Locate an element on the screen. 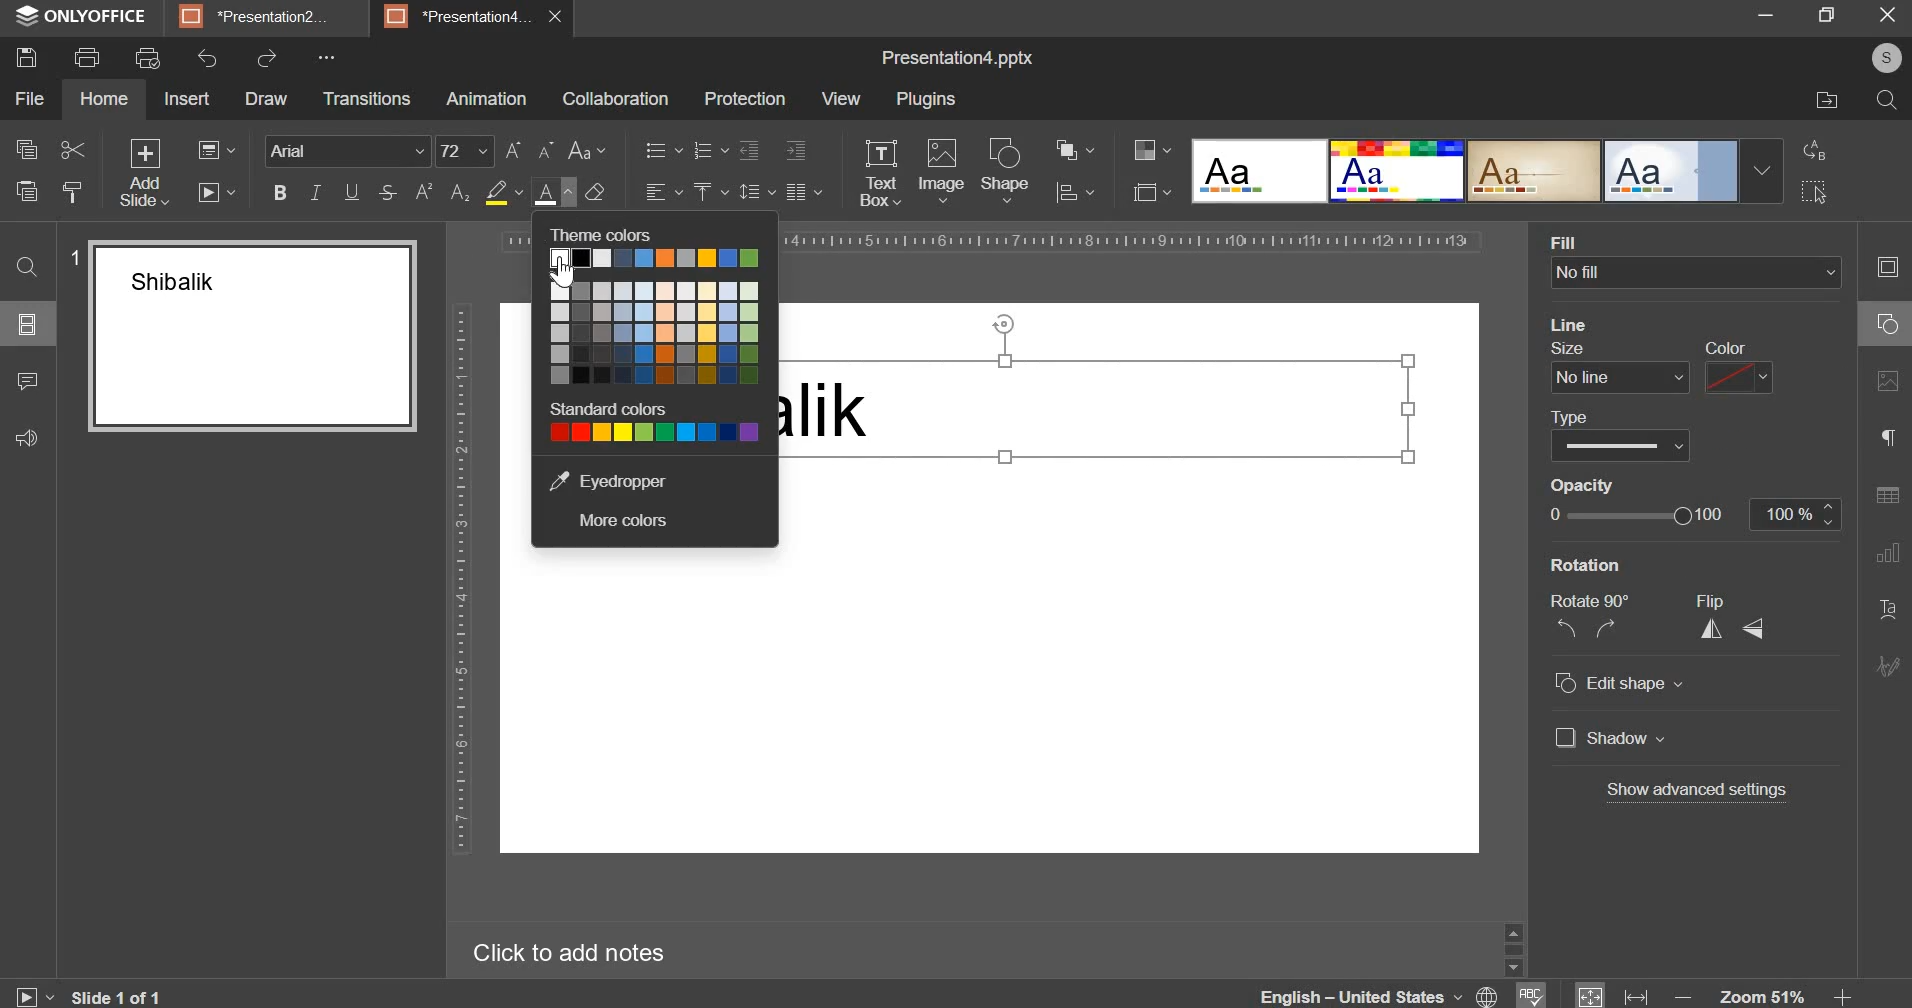 The height and width of the screenshot is (1008, 1912). subscript & superscript is located at coordinates (442, 192).